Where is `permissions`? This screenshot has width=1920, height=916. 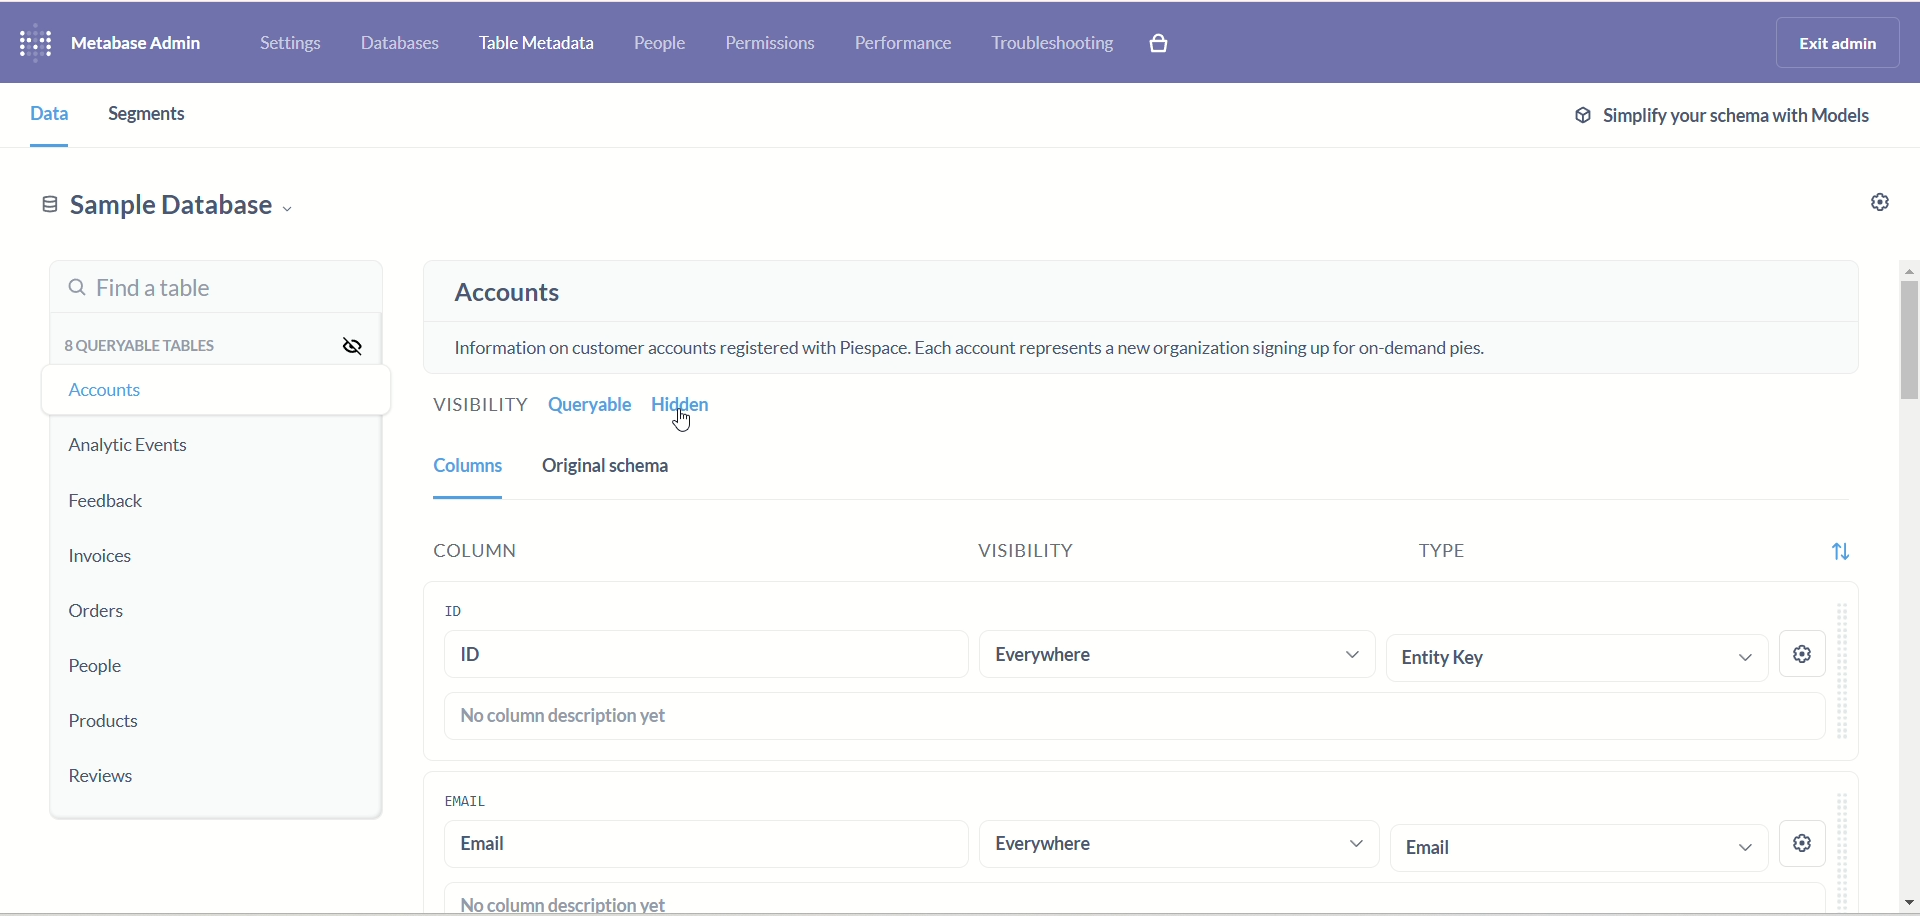 permissions is located at coordinates (772, 43).